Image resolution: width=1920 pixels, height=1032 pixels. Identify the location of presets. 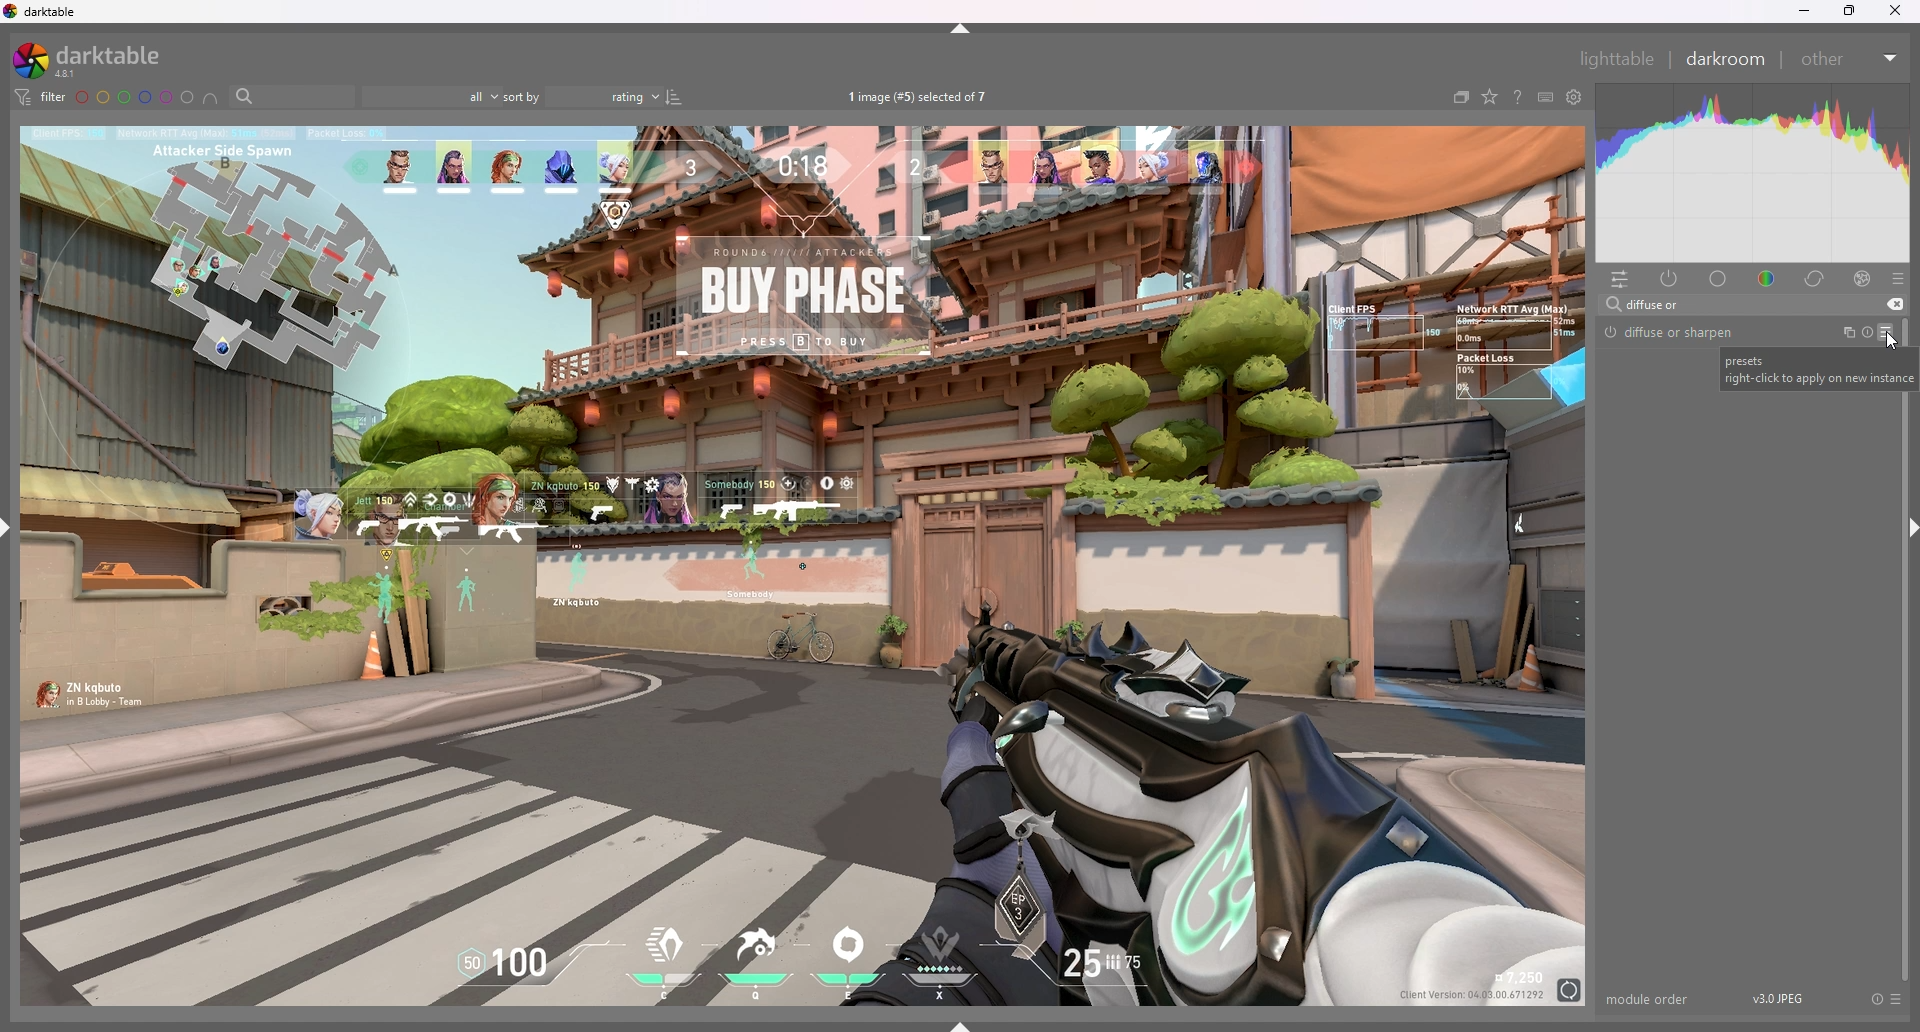
(1886, 333).